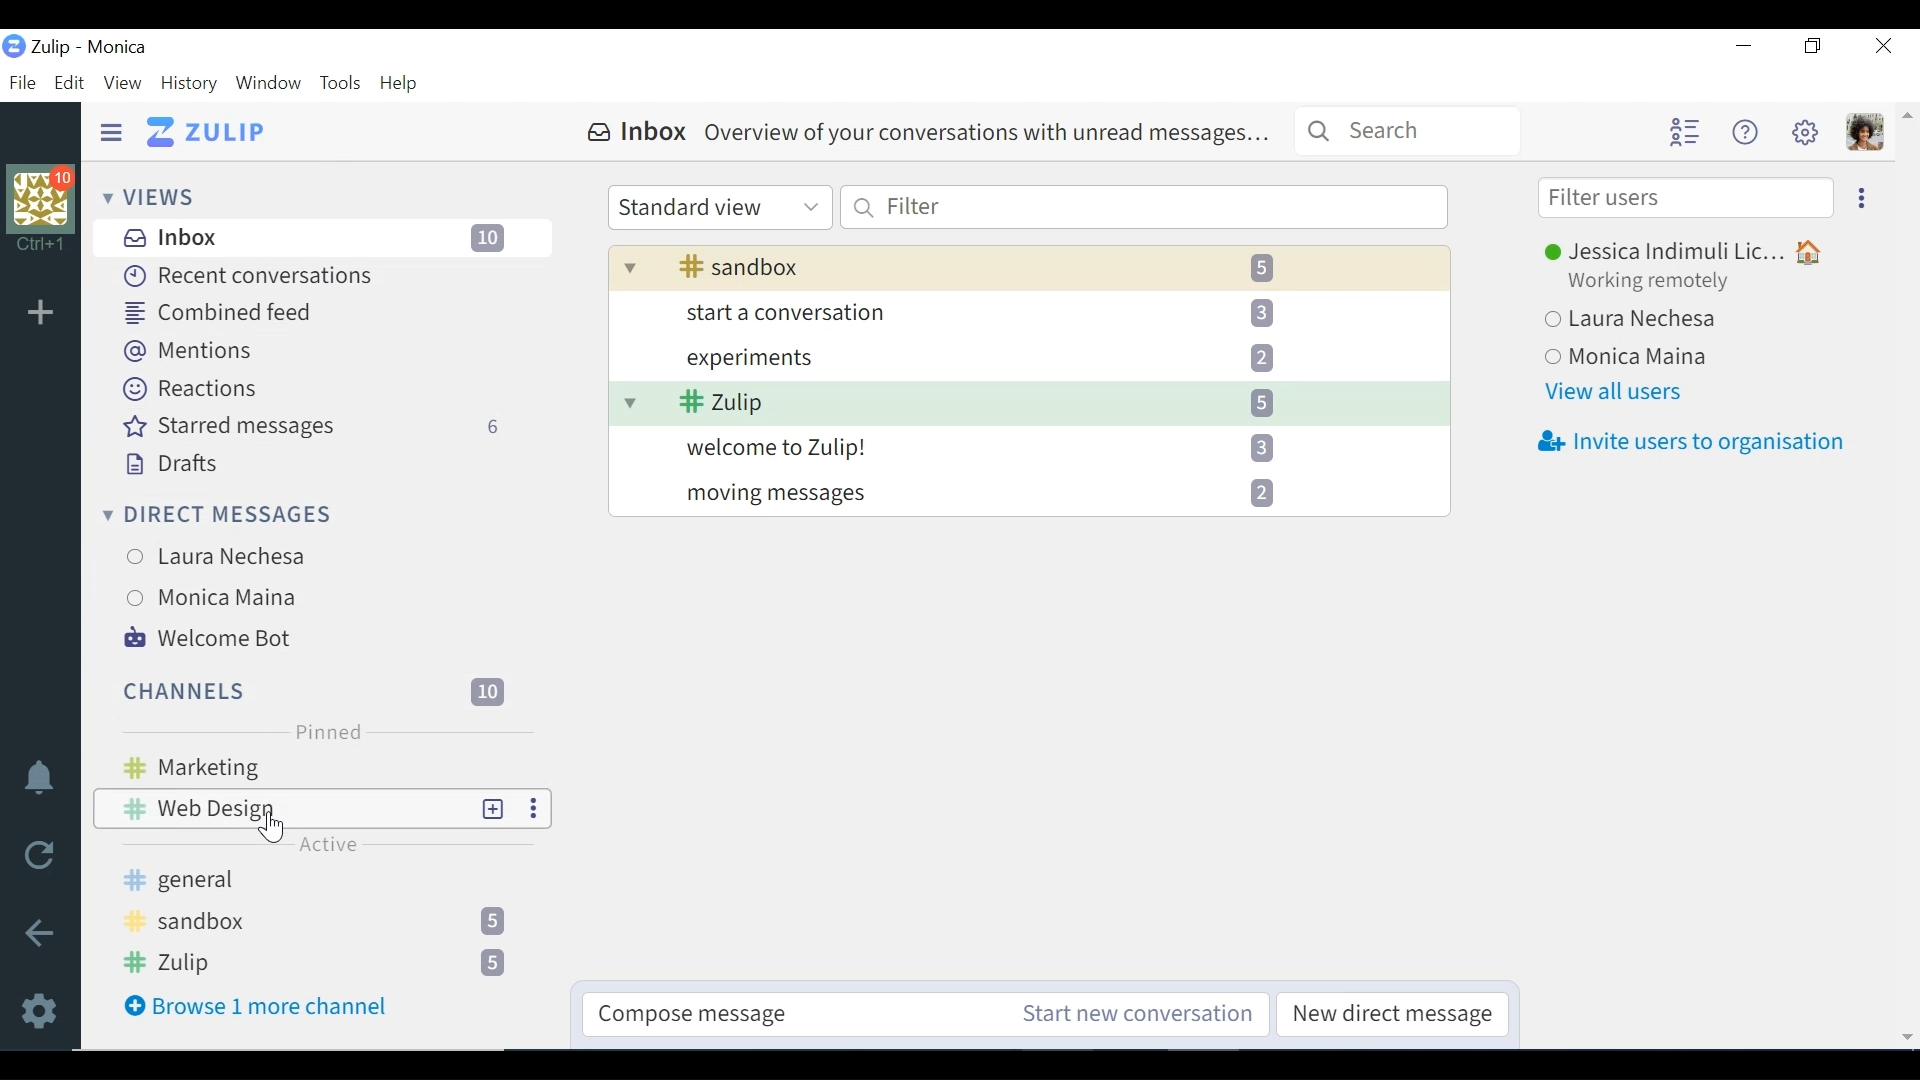  I want to click on Filter bar, so click(1144, 207).